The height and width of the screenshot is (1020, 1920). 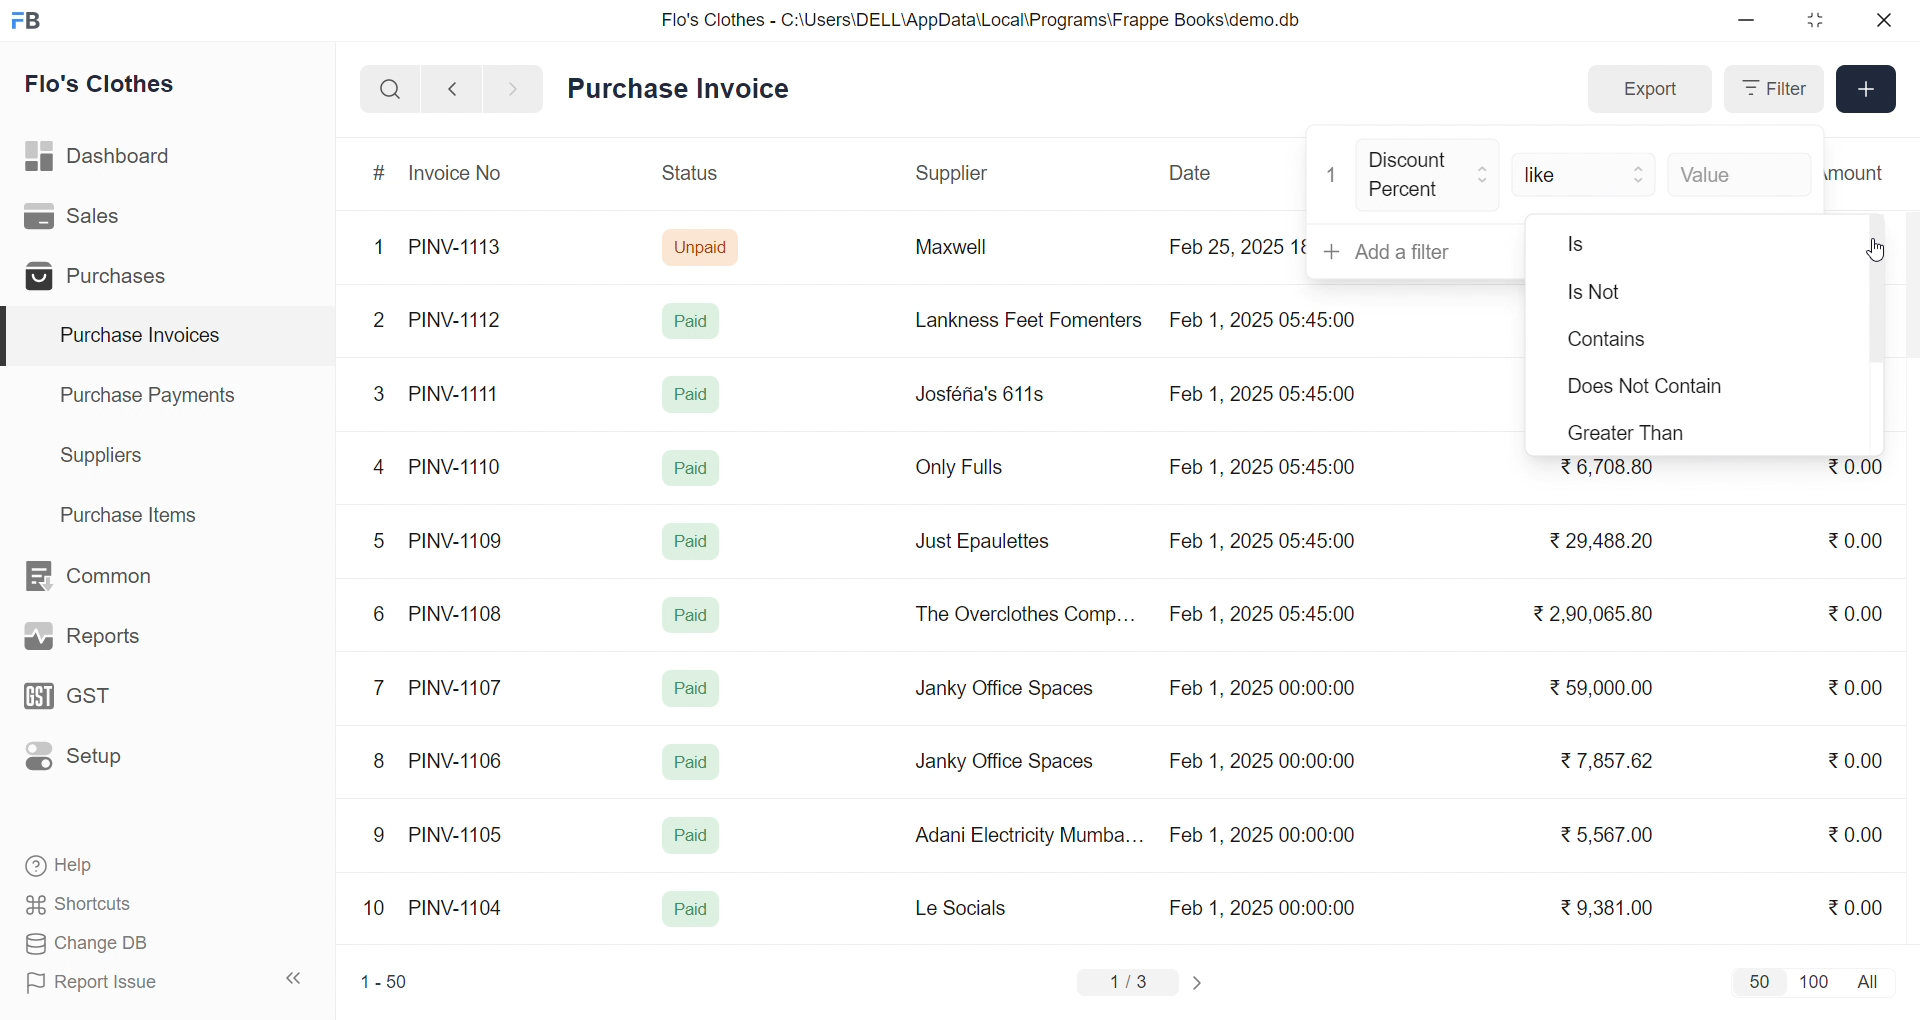 I want to click on 3, so click(x=379, y=393).